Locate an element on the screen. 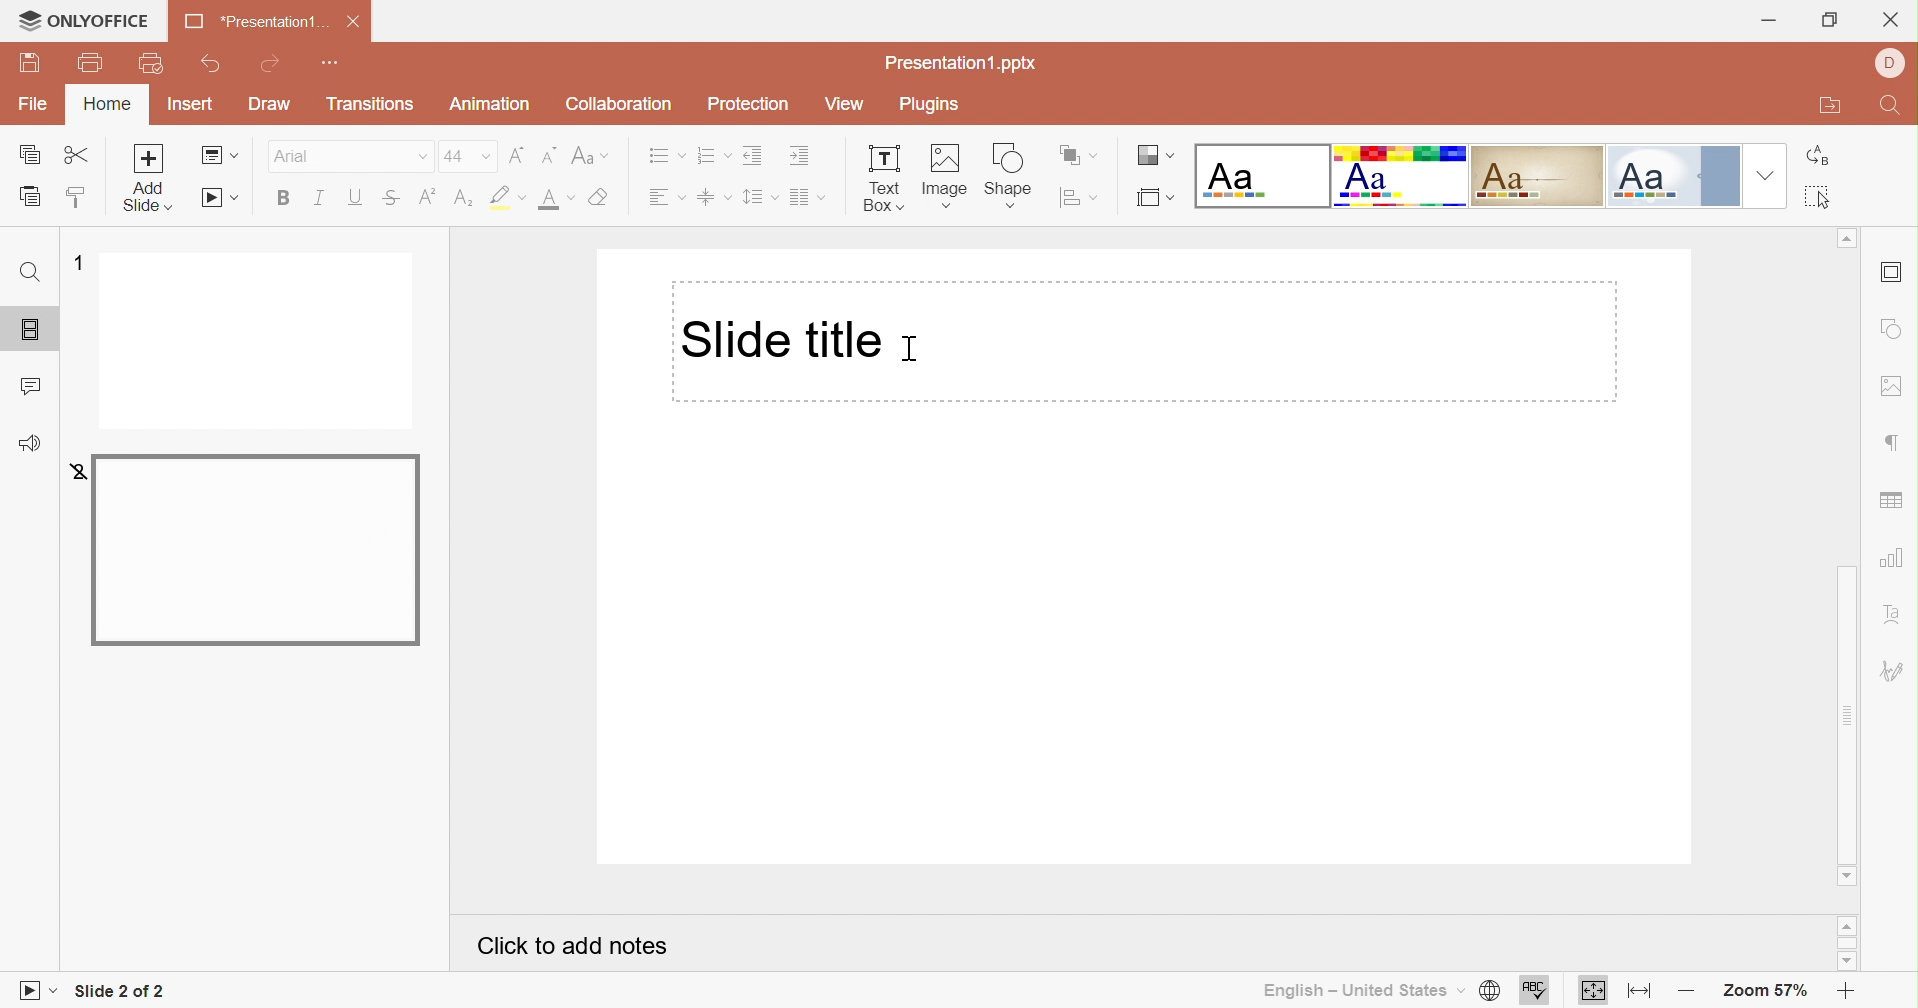 This screenshot has height=1008, width=1918. Change color theme is located at coordinates (1152, 155).